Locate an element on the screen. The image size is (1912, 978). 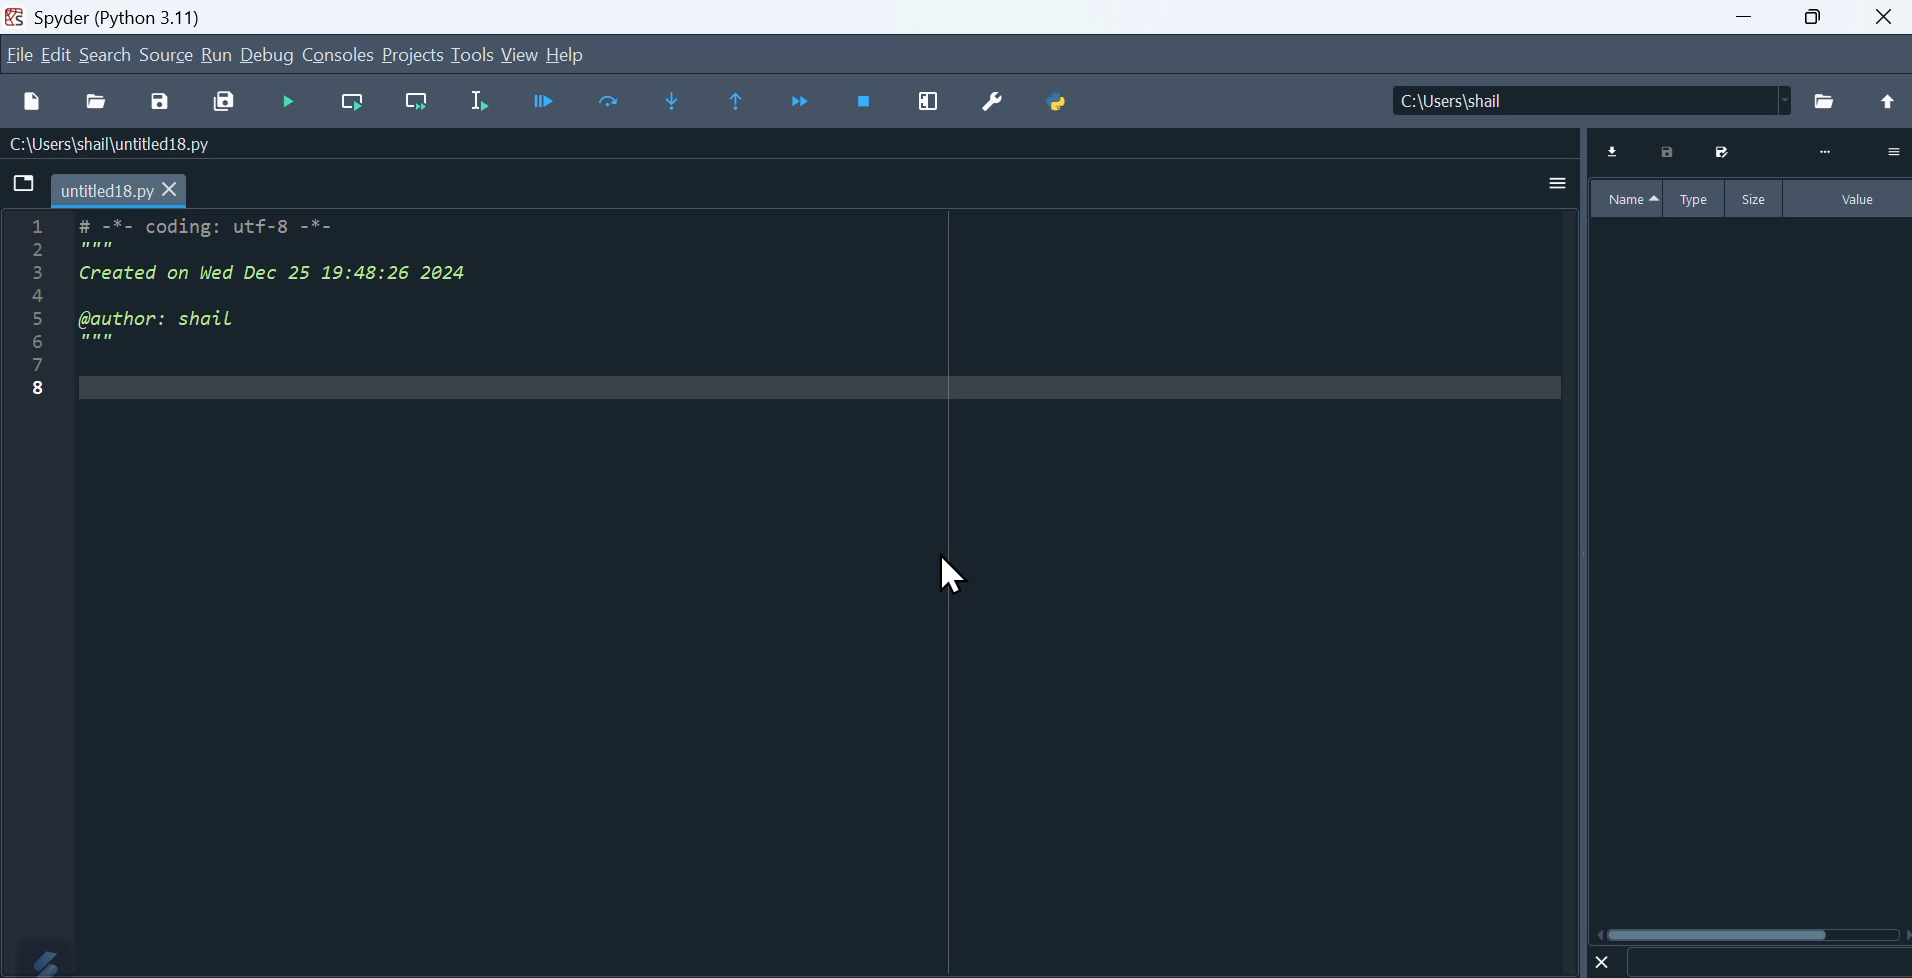
Python path manager is located at coordinates (1056, 104).